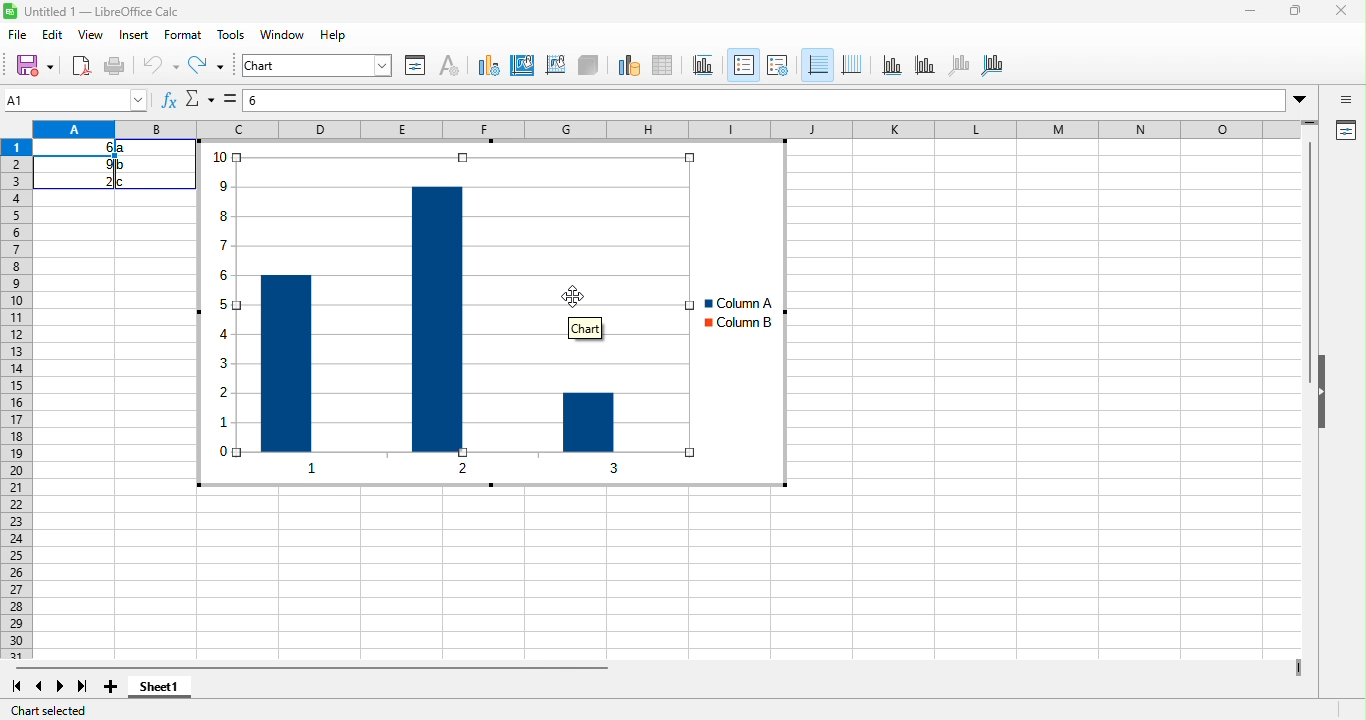 Image resolution: width=1366 pixels, height=720 pixels. I want to click on export as pdf, so click(81, 65).